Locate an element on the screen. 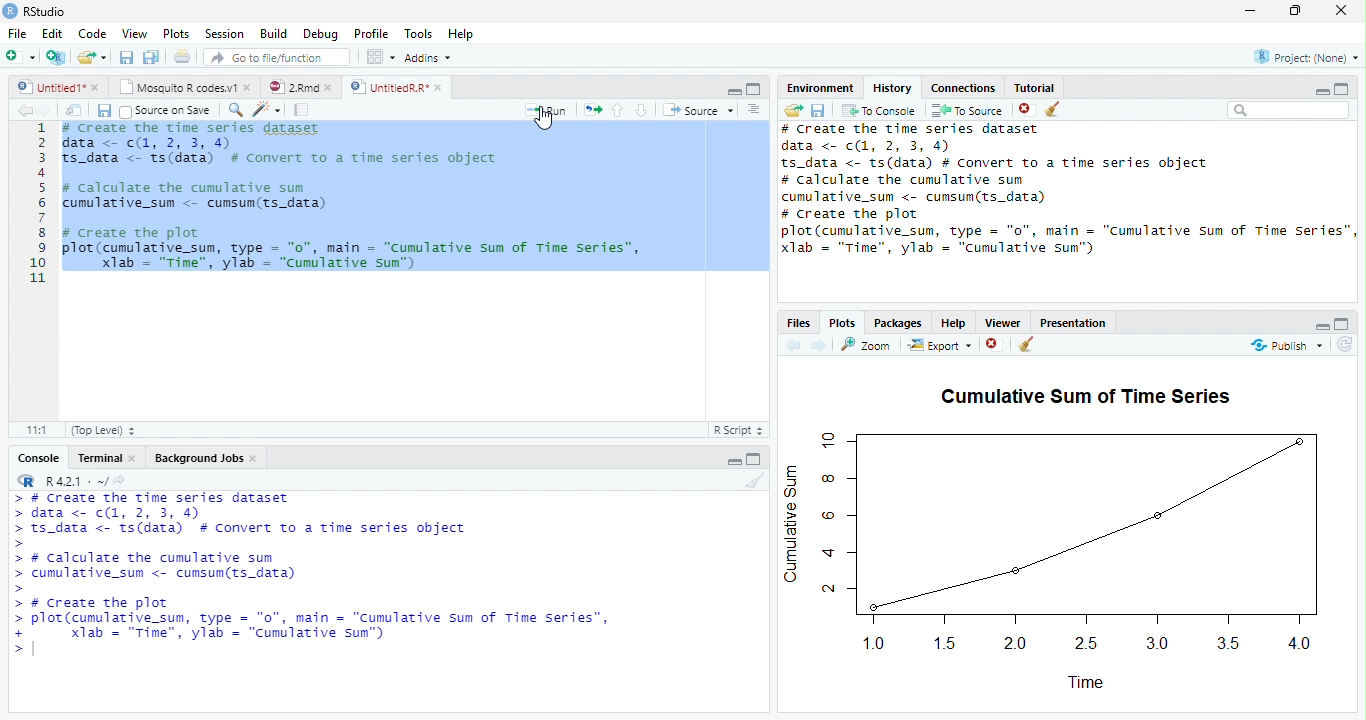 The height and width of the screenshot is (720, 1366). workspace panes is located at coordinates (381, 61).